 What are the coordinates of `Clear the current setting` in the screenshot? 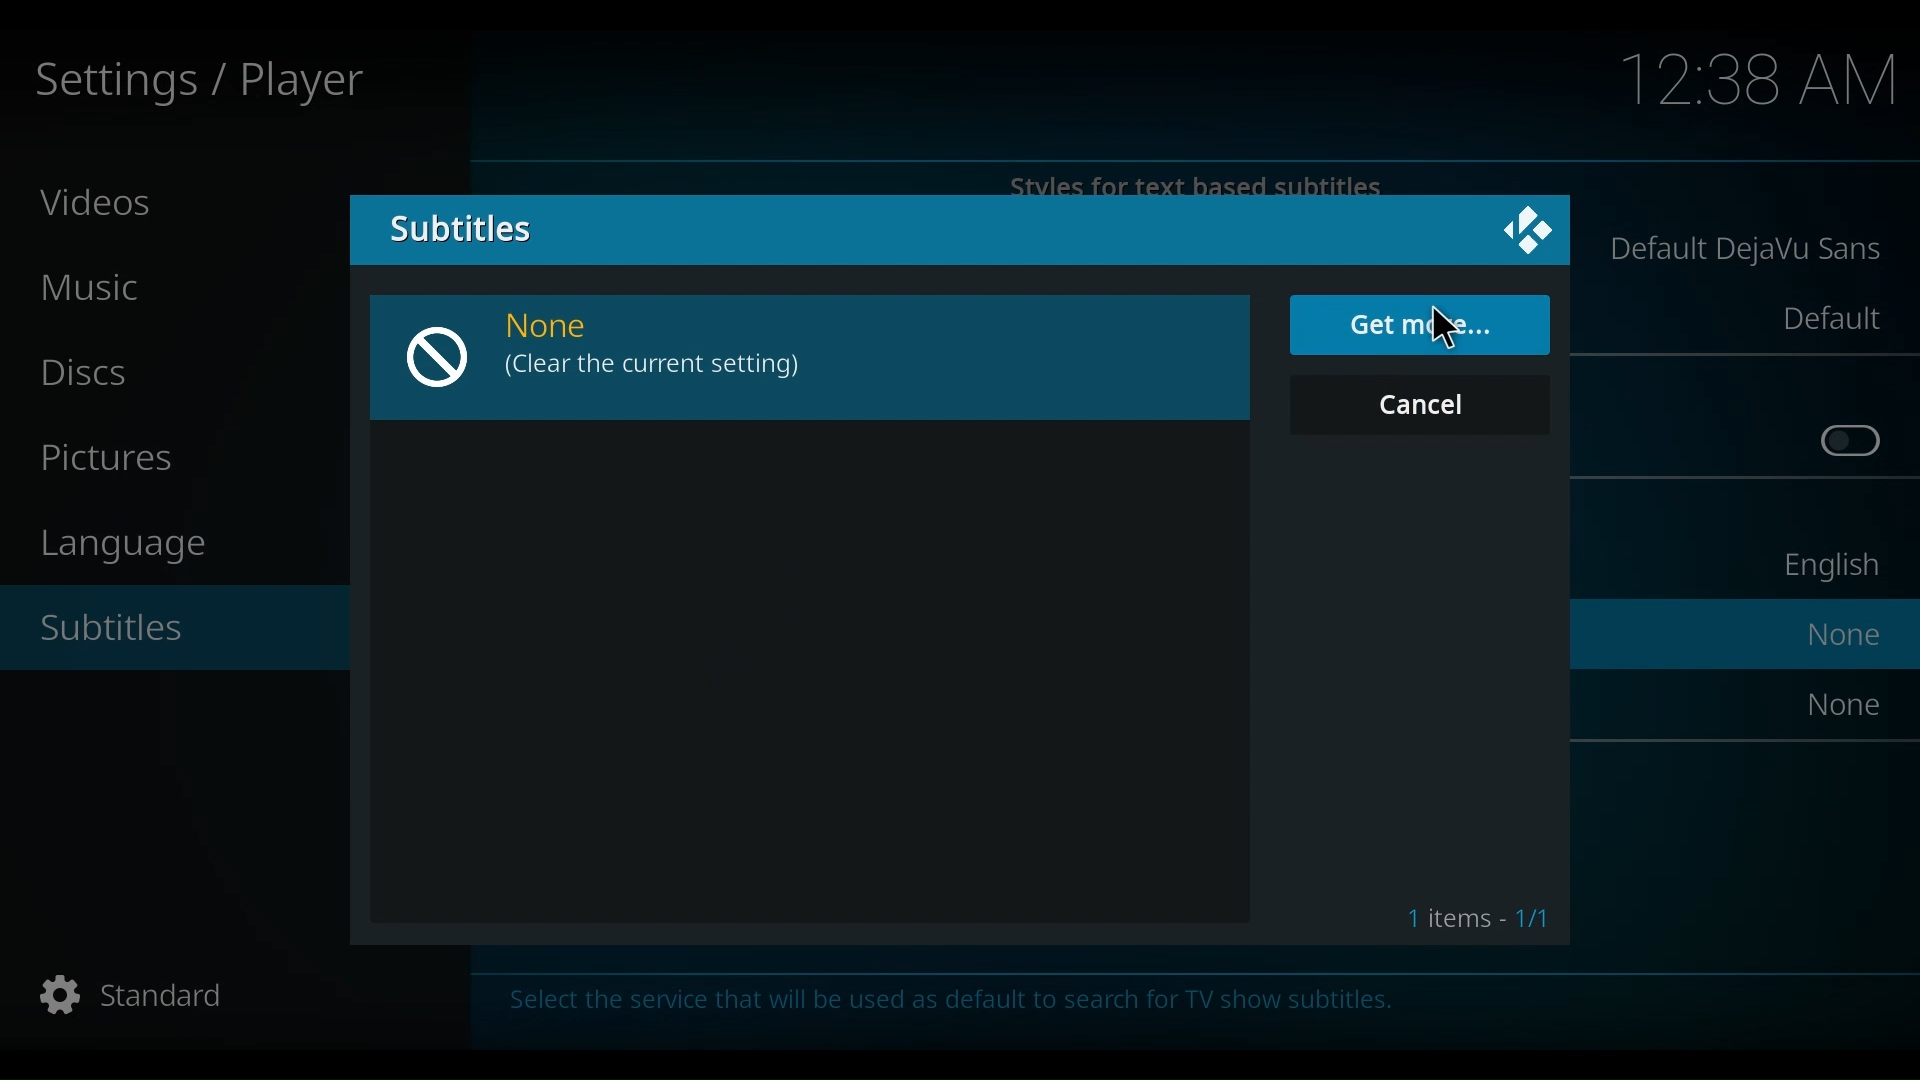 It's located at (655, 368).